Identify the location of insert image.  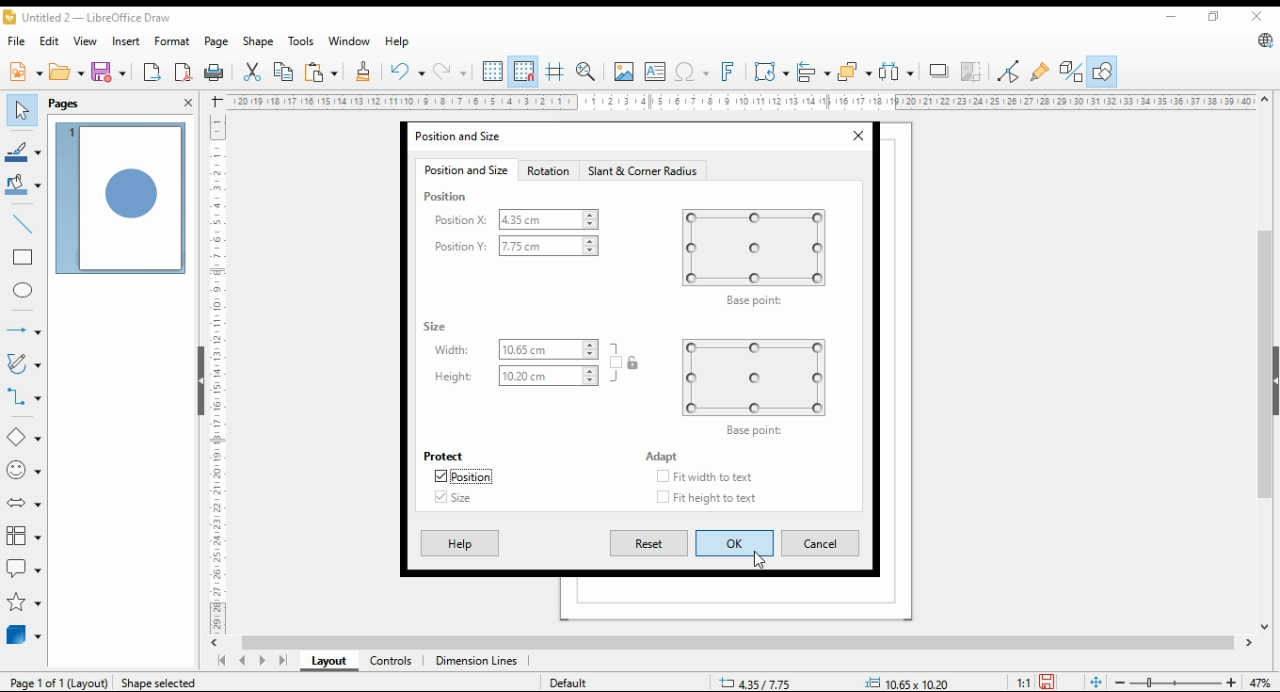
(624, 71).